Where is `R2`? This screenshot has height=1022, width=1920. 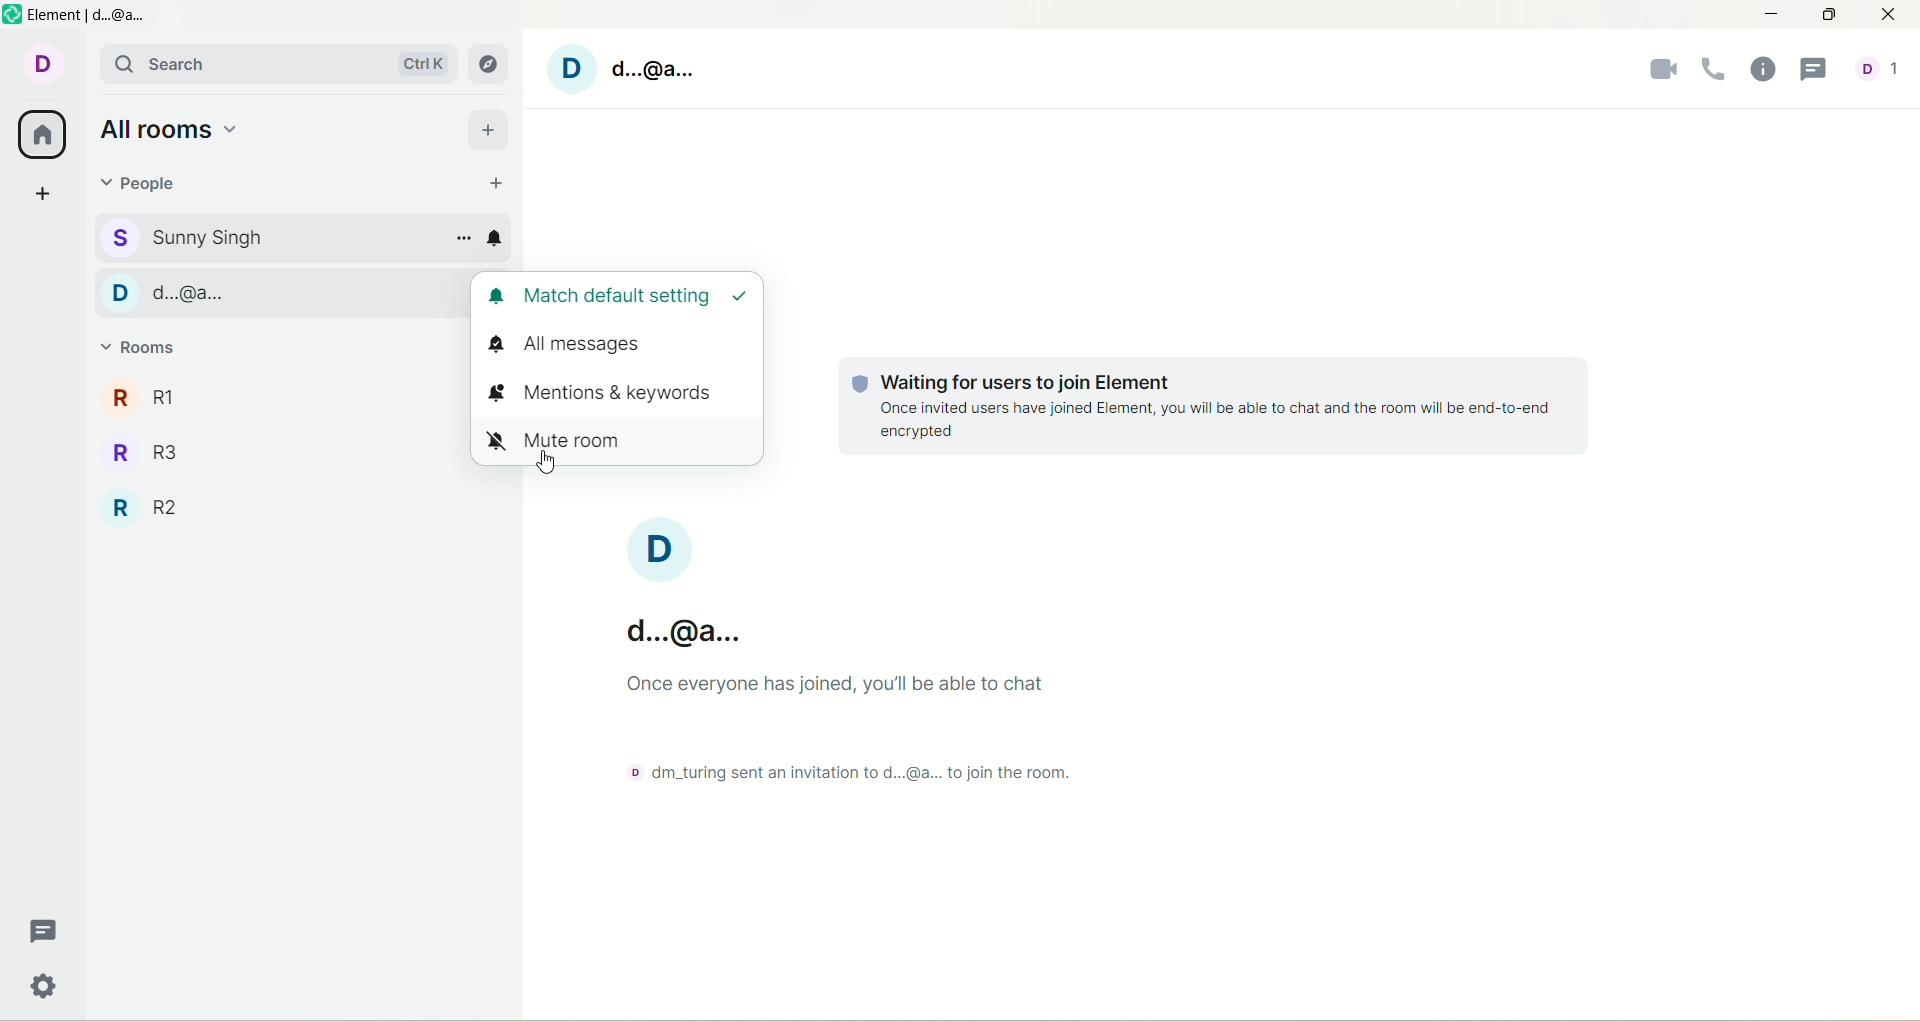
R2 is located at coordinates (292, 508).